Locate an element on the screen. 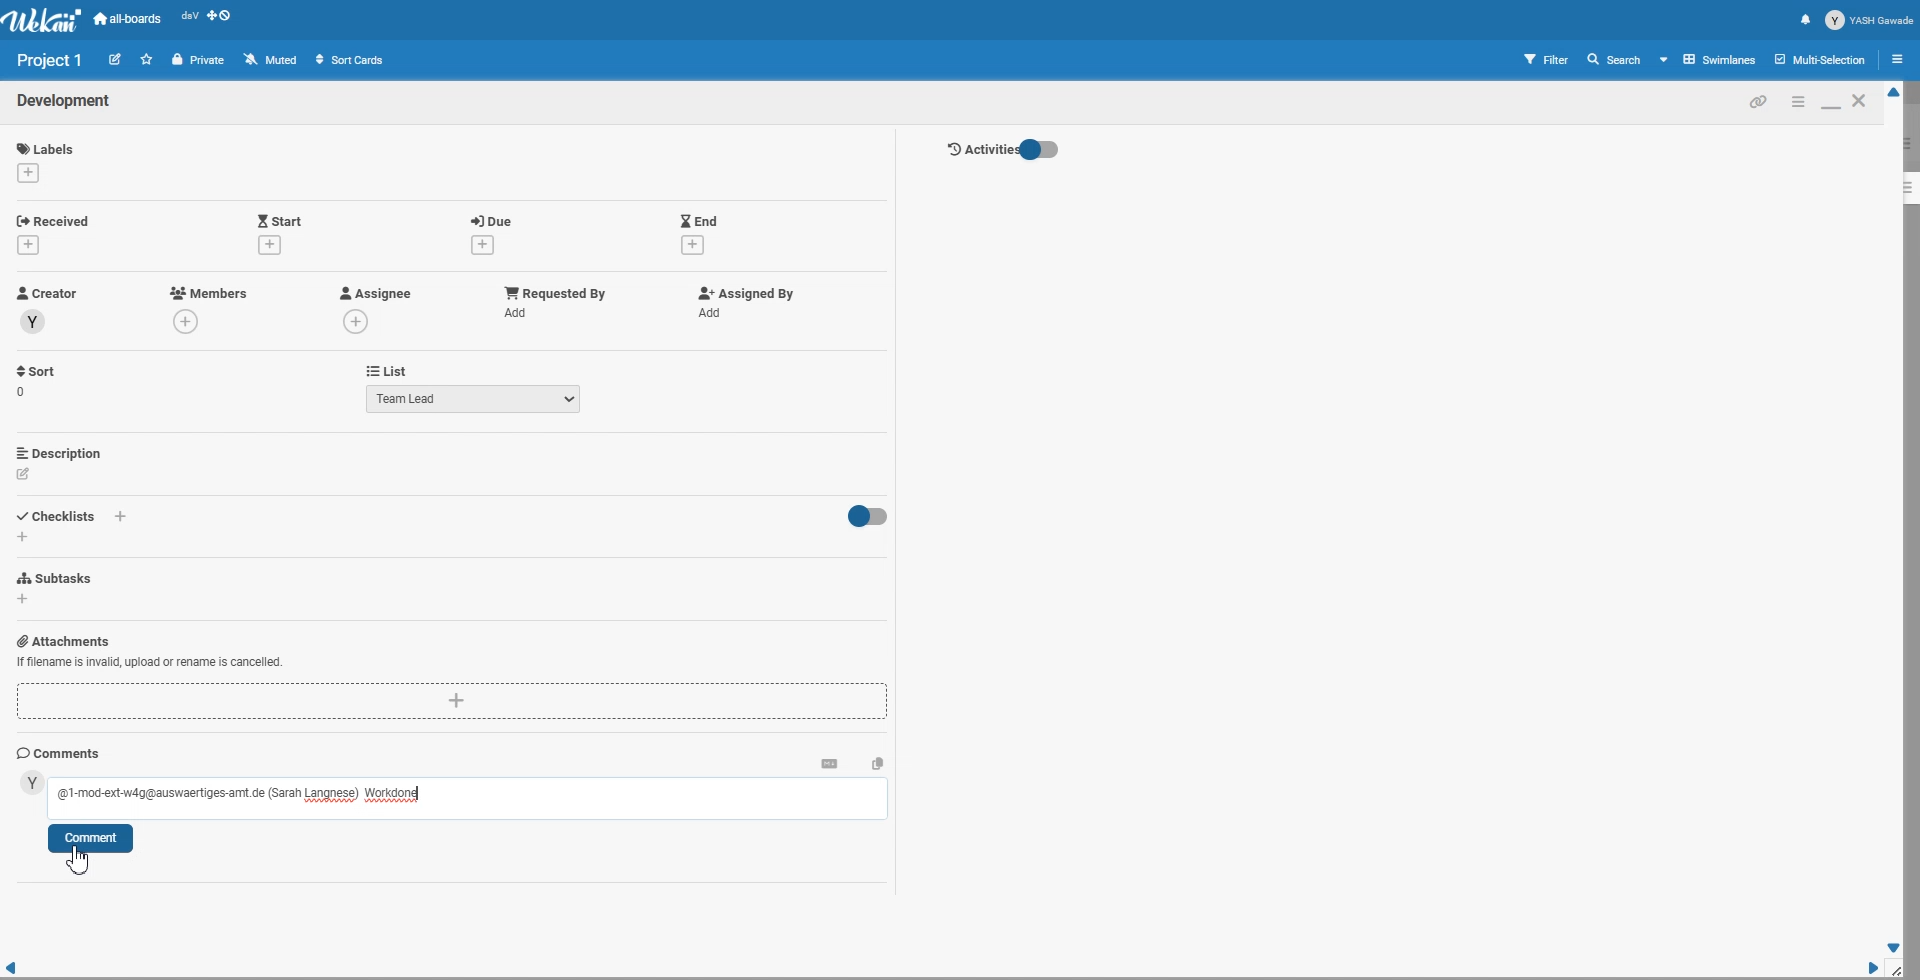 This screenshot has height=980, width=1920. Copy card link is located at coordinates (1759, 101).